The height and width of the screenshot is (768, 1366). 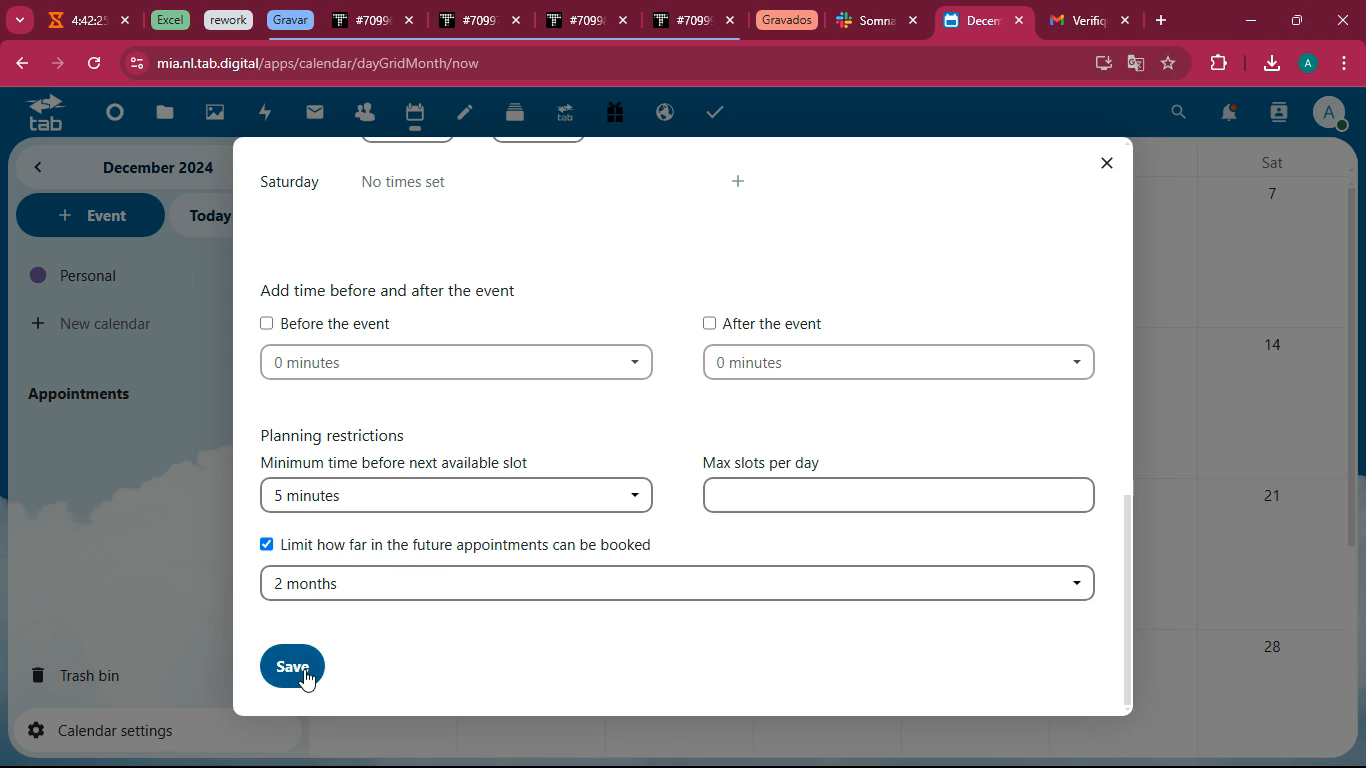 I want to click on add tab, so click(x=1165, y=21).